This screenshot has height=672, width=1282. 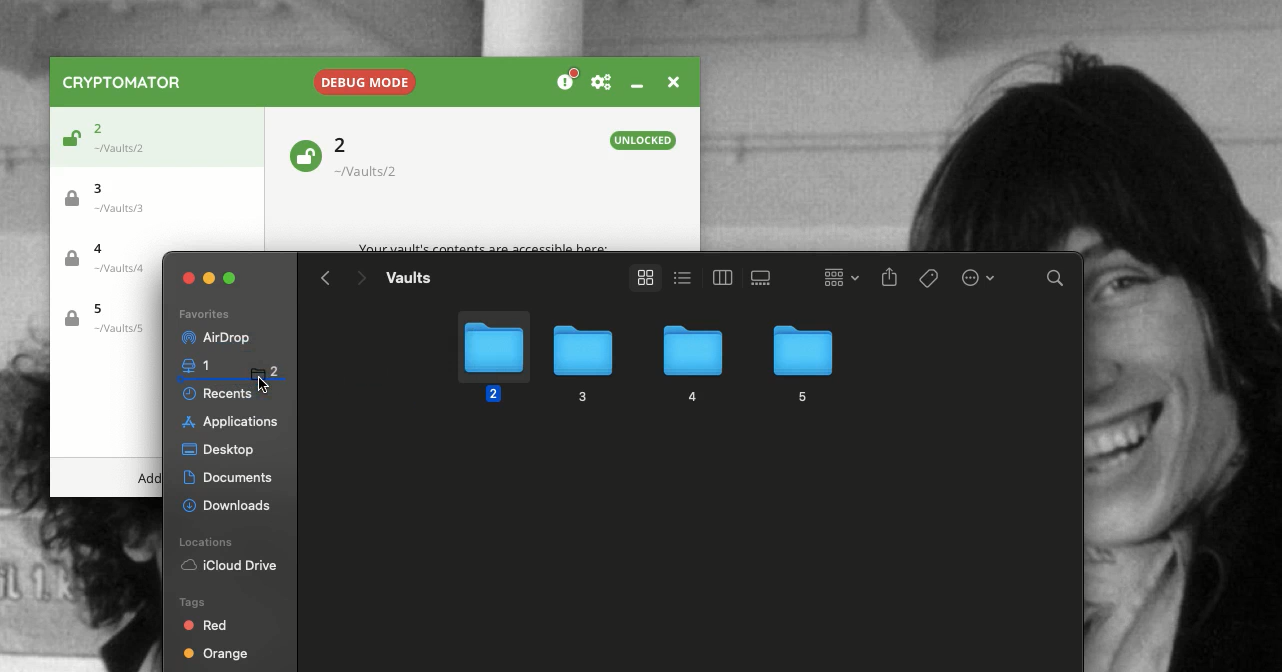 What do you see at coordinates (104, 319) in the screenshot?
I see `Vault 5` at bounding box center [104, 319].